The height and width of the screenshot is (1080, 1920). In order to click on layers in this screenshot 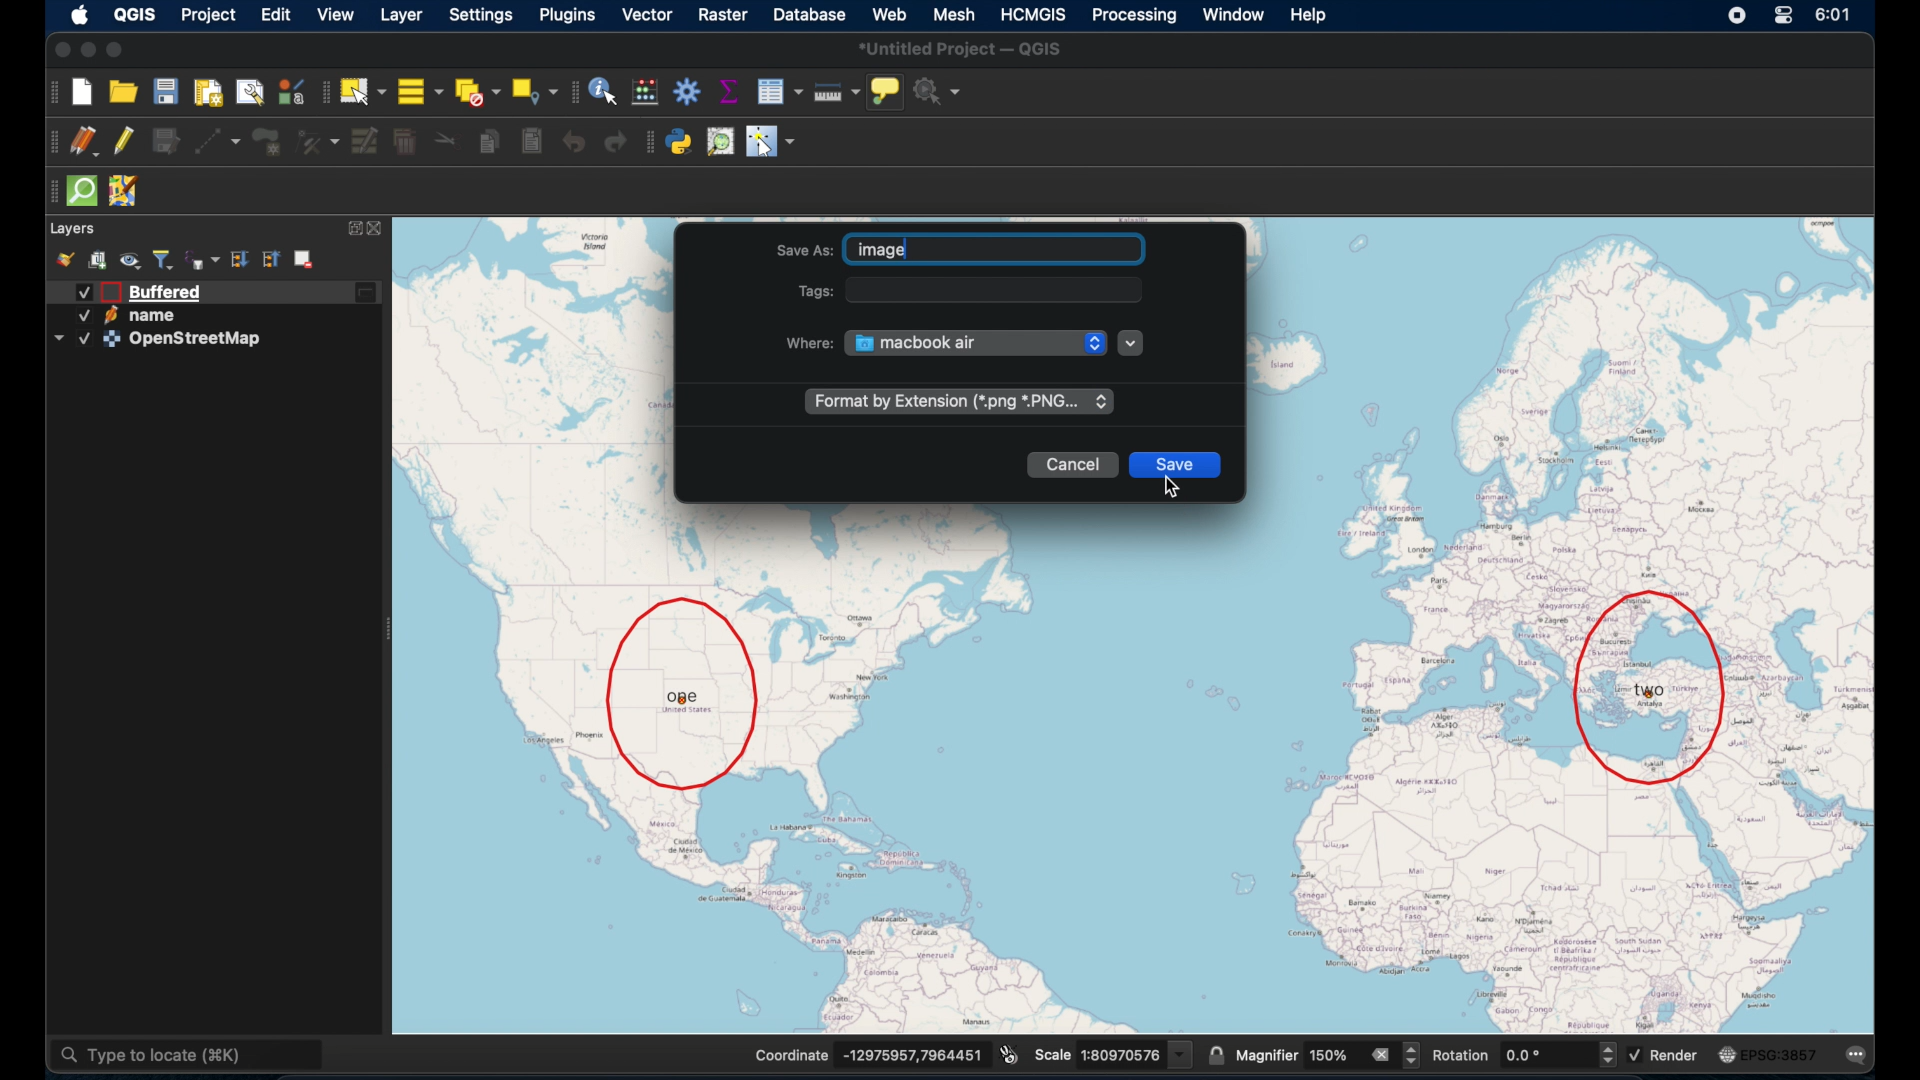, I will do `click(73, 228)`.